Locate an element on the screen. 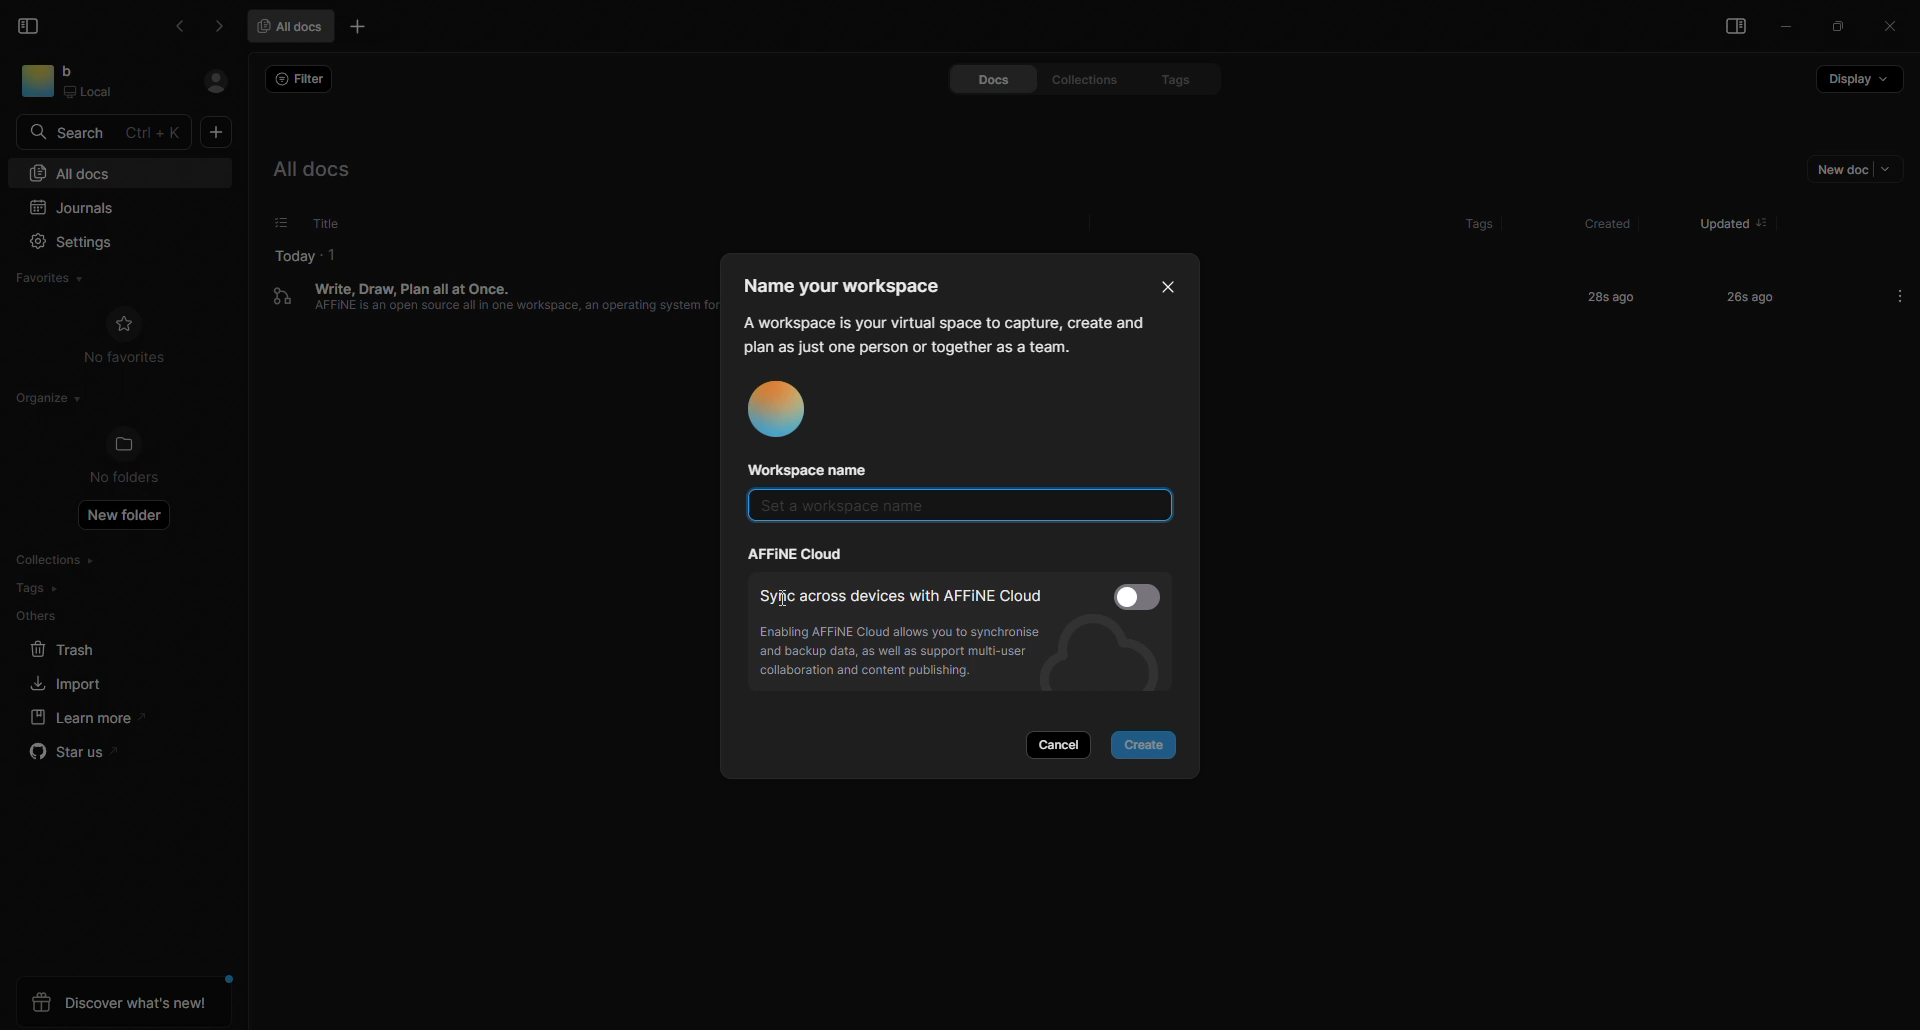 The image size is (1920, 1030). type is located at coordinates (946, 510).